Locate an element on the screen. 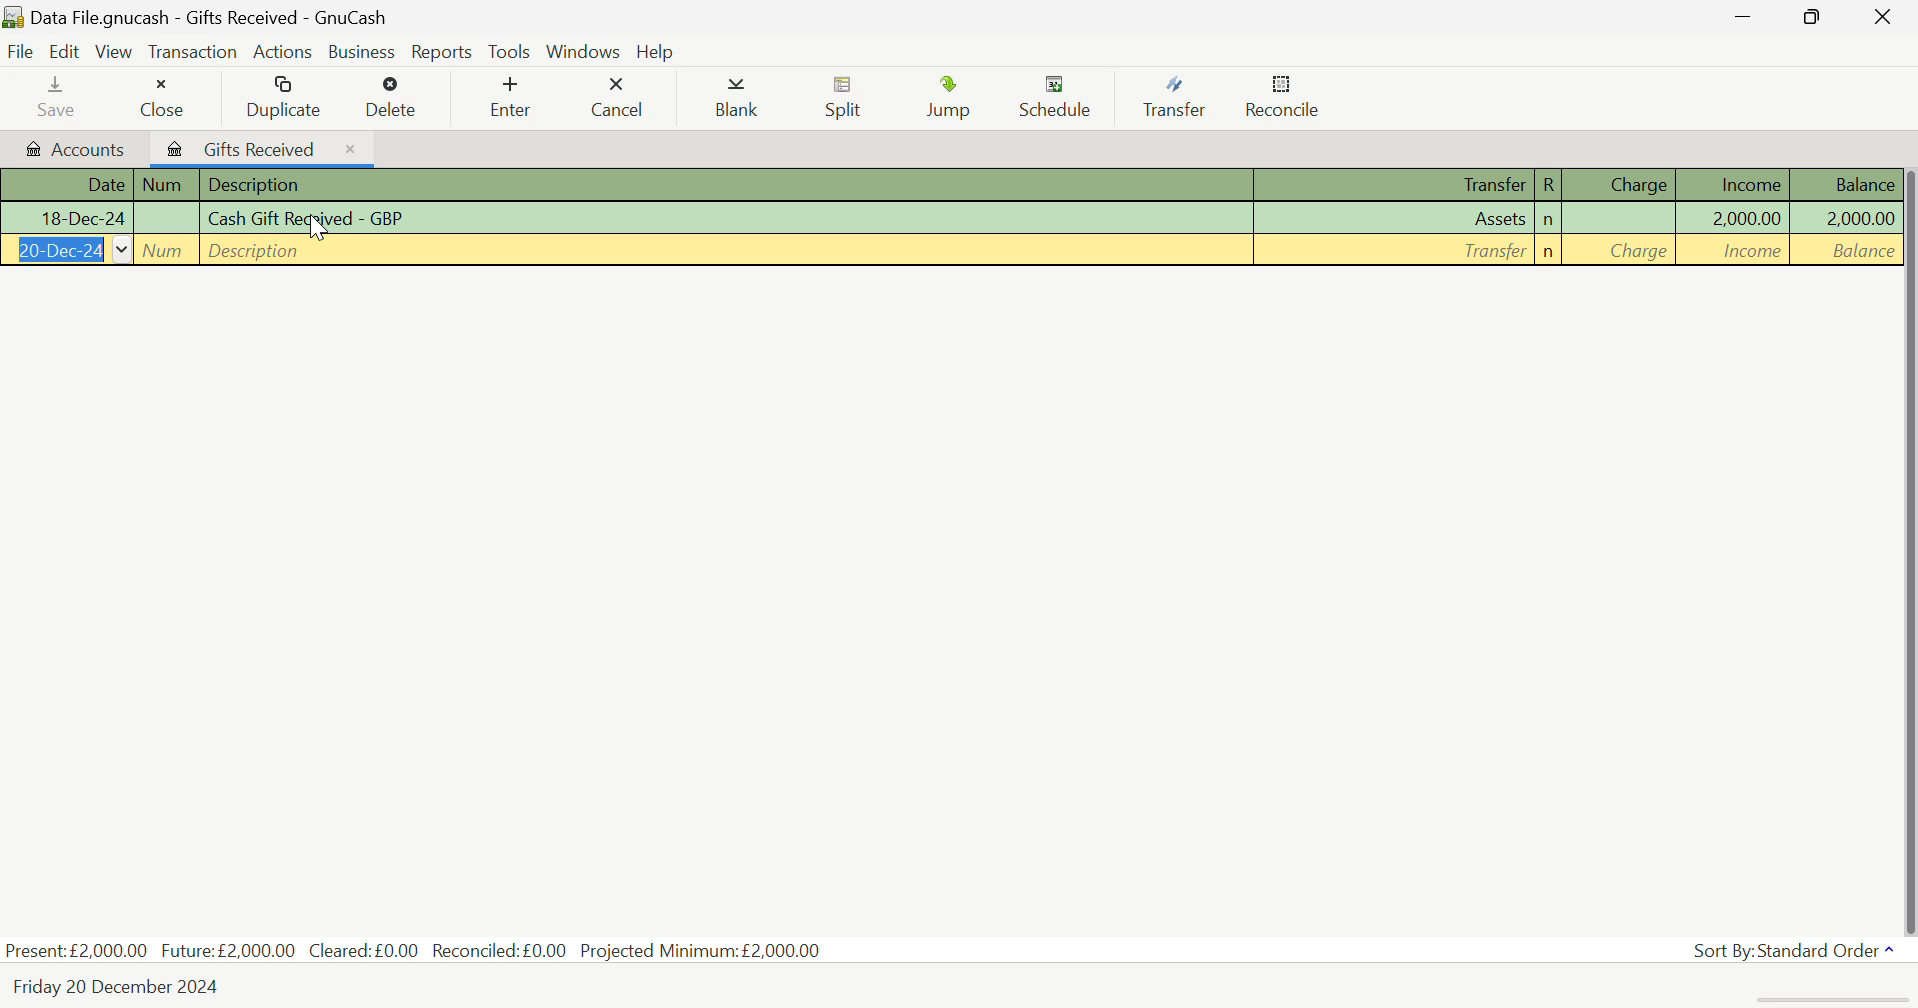 The height and width of the screenshot is (1008, 1918). Future is located at coordinates (230, 949).